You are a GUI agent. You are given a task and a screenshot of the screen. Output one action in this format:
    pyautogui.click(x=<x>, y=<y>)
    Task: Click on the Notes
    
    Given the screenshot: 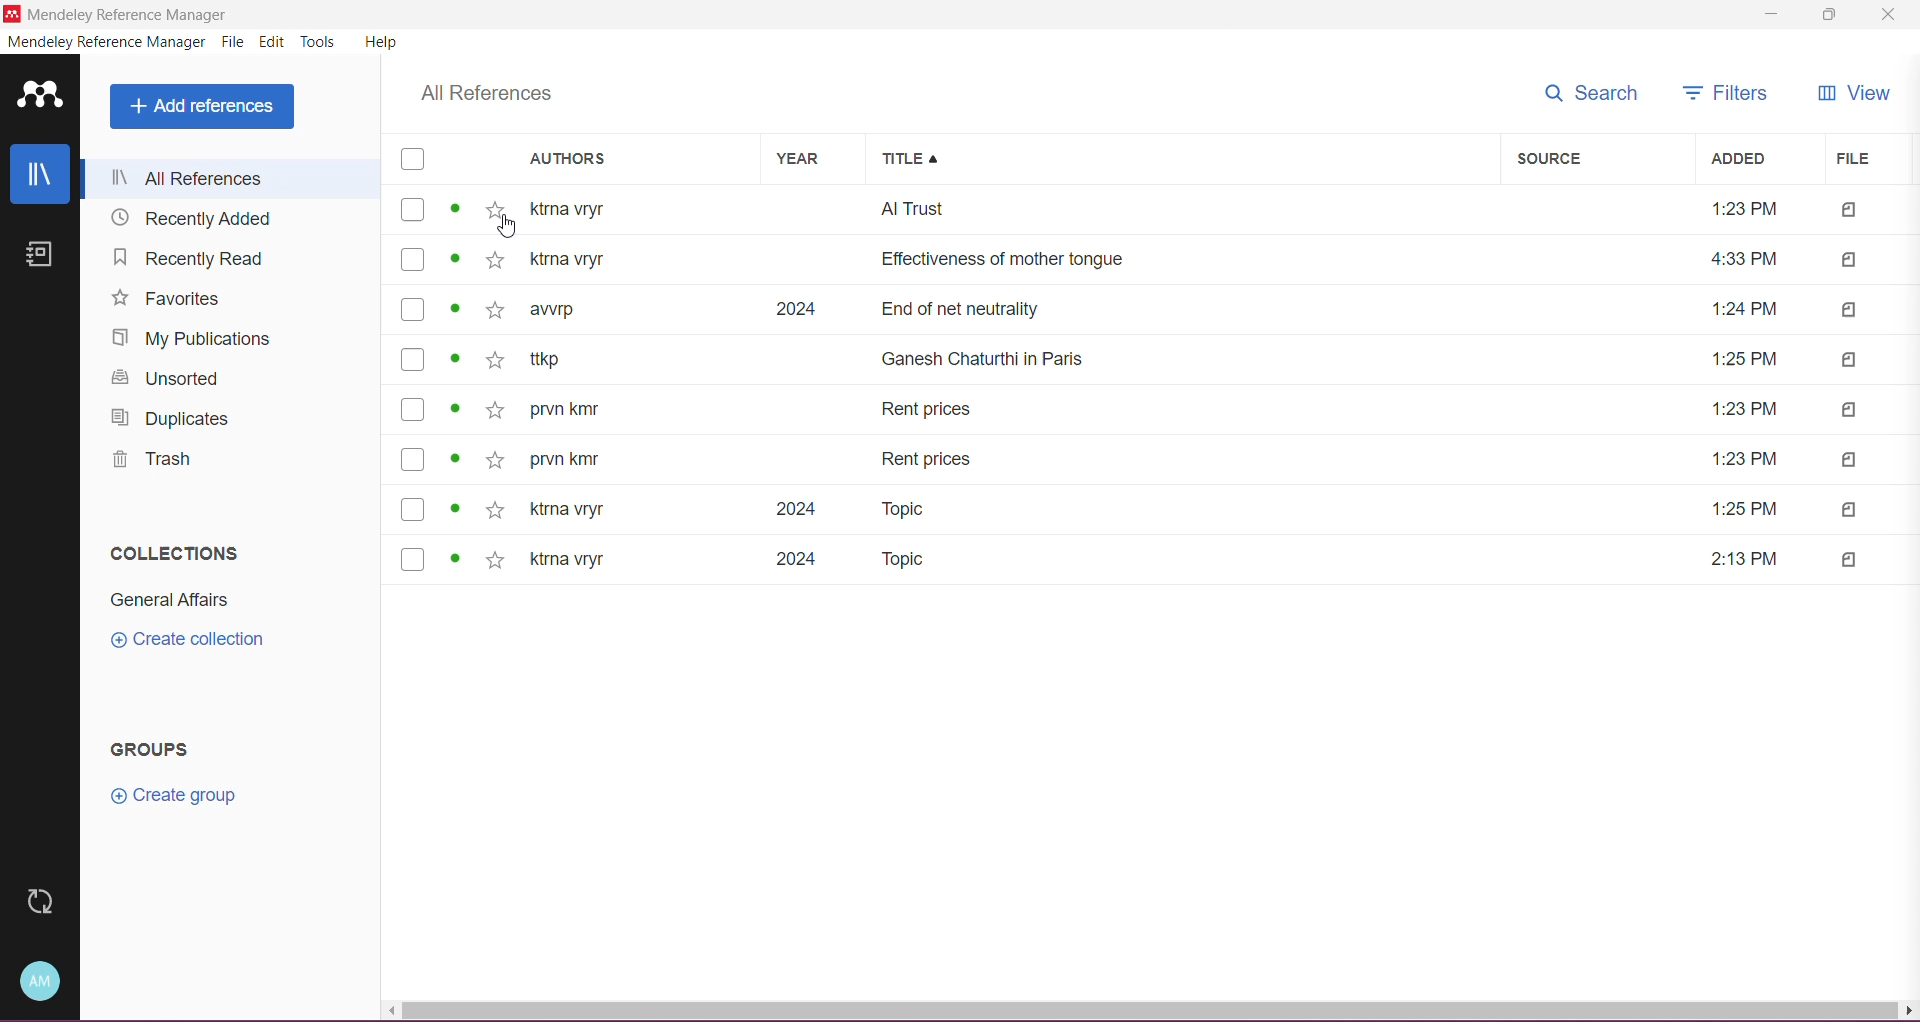 What is the action you would take?
    pyautogui.click(x=39, y=255)
    